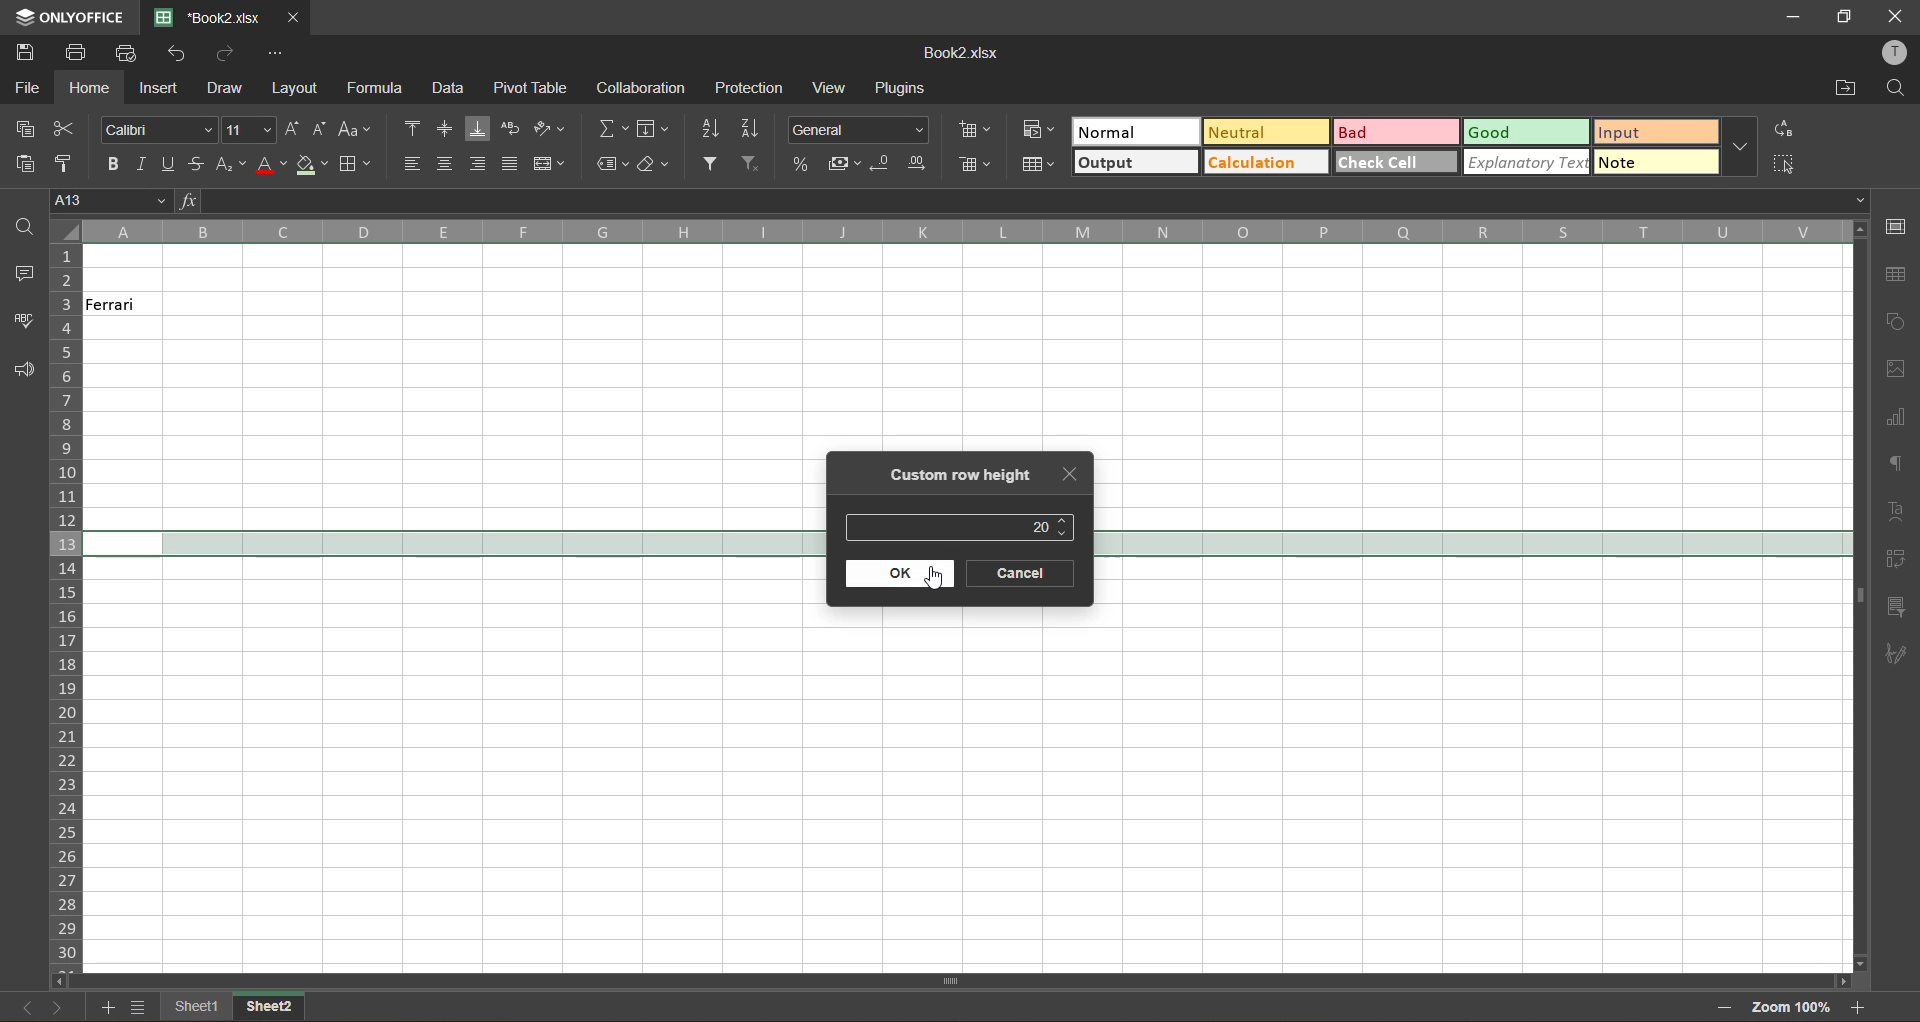 This screenshot has height=1022, width=1920. I want to click on images, so click(1898, 374).